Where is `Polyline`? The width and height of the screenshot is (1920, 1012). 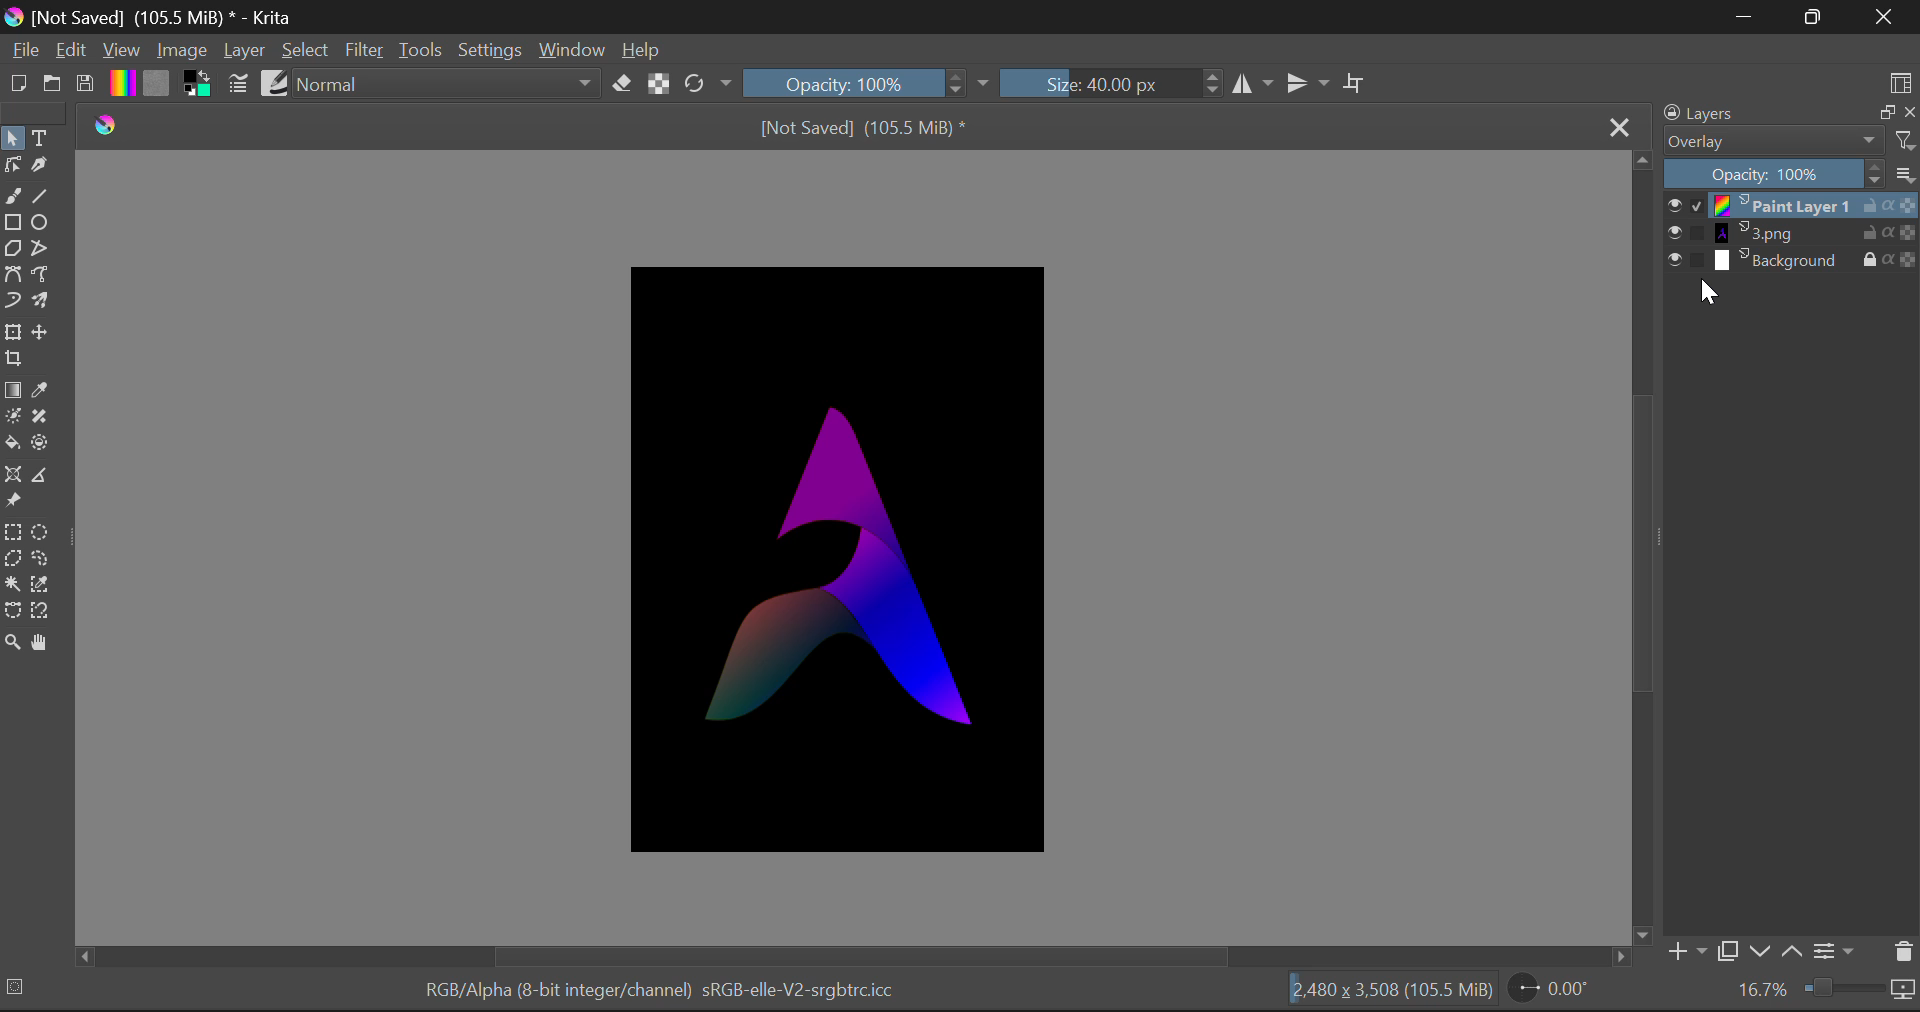 Polyline is located at coordinates (43, 249).